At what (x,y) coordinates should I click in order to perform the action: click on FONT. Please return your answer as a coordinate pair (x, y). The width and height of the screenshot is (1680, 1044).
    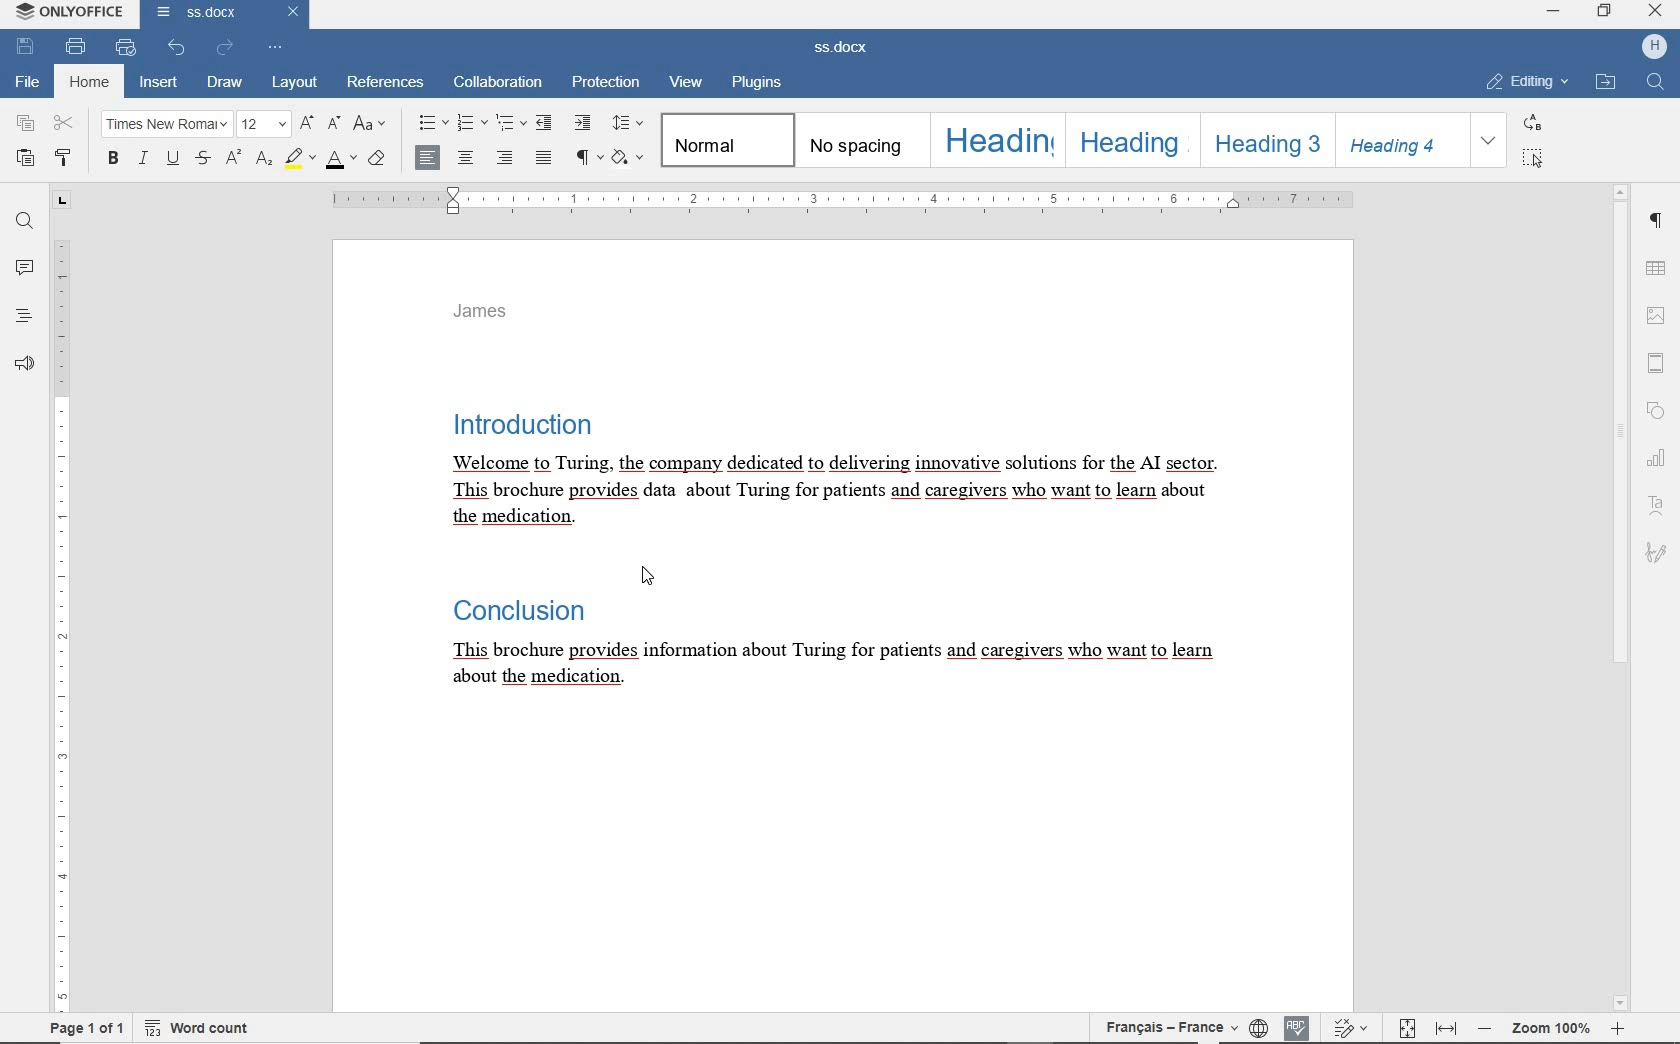
    Looking at the image, I should click on (163, 124).